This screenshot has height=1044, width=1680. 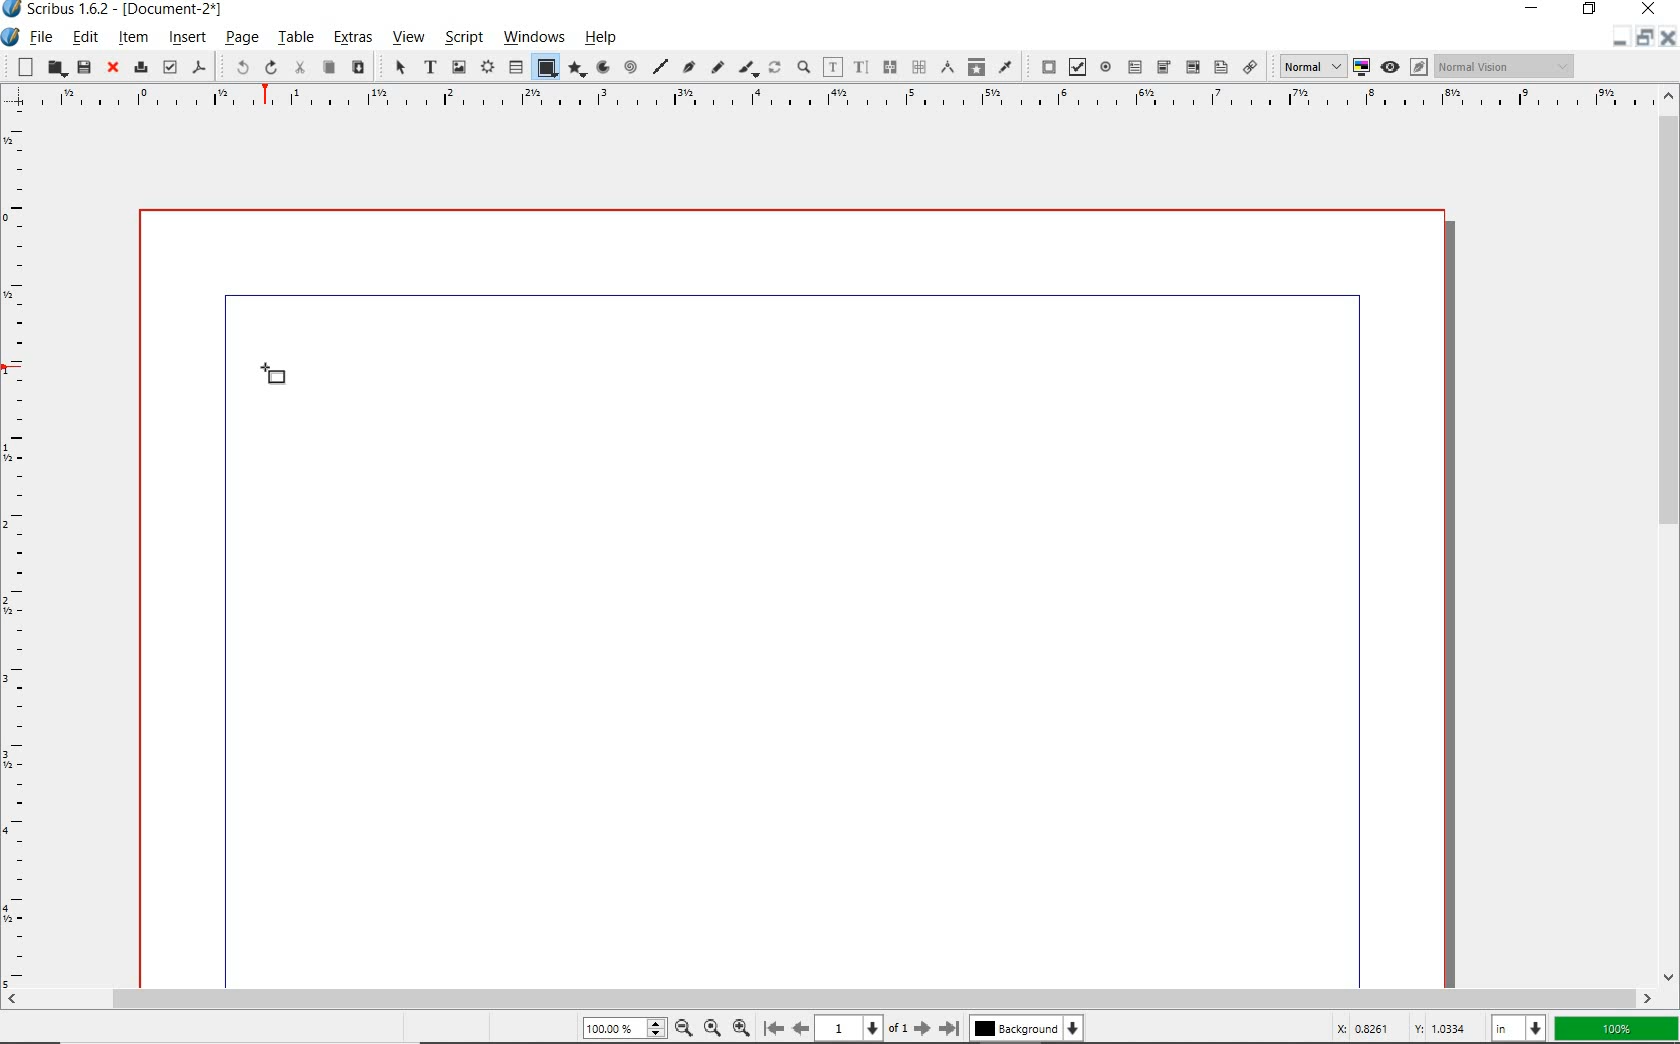 What do you see at coordinates (1648, 10) in the screenshot?
I see `close` at bounding box center [1648, 10].